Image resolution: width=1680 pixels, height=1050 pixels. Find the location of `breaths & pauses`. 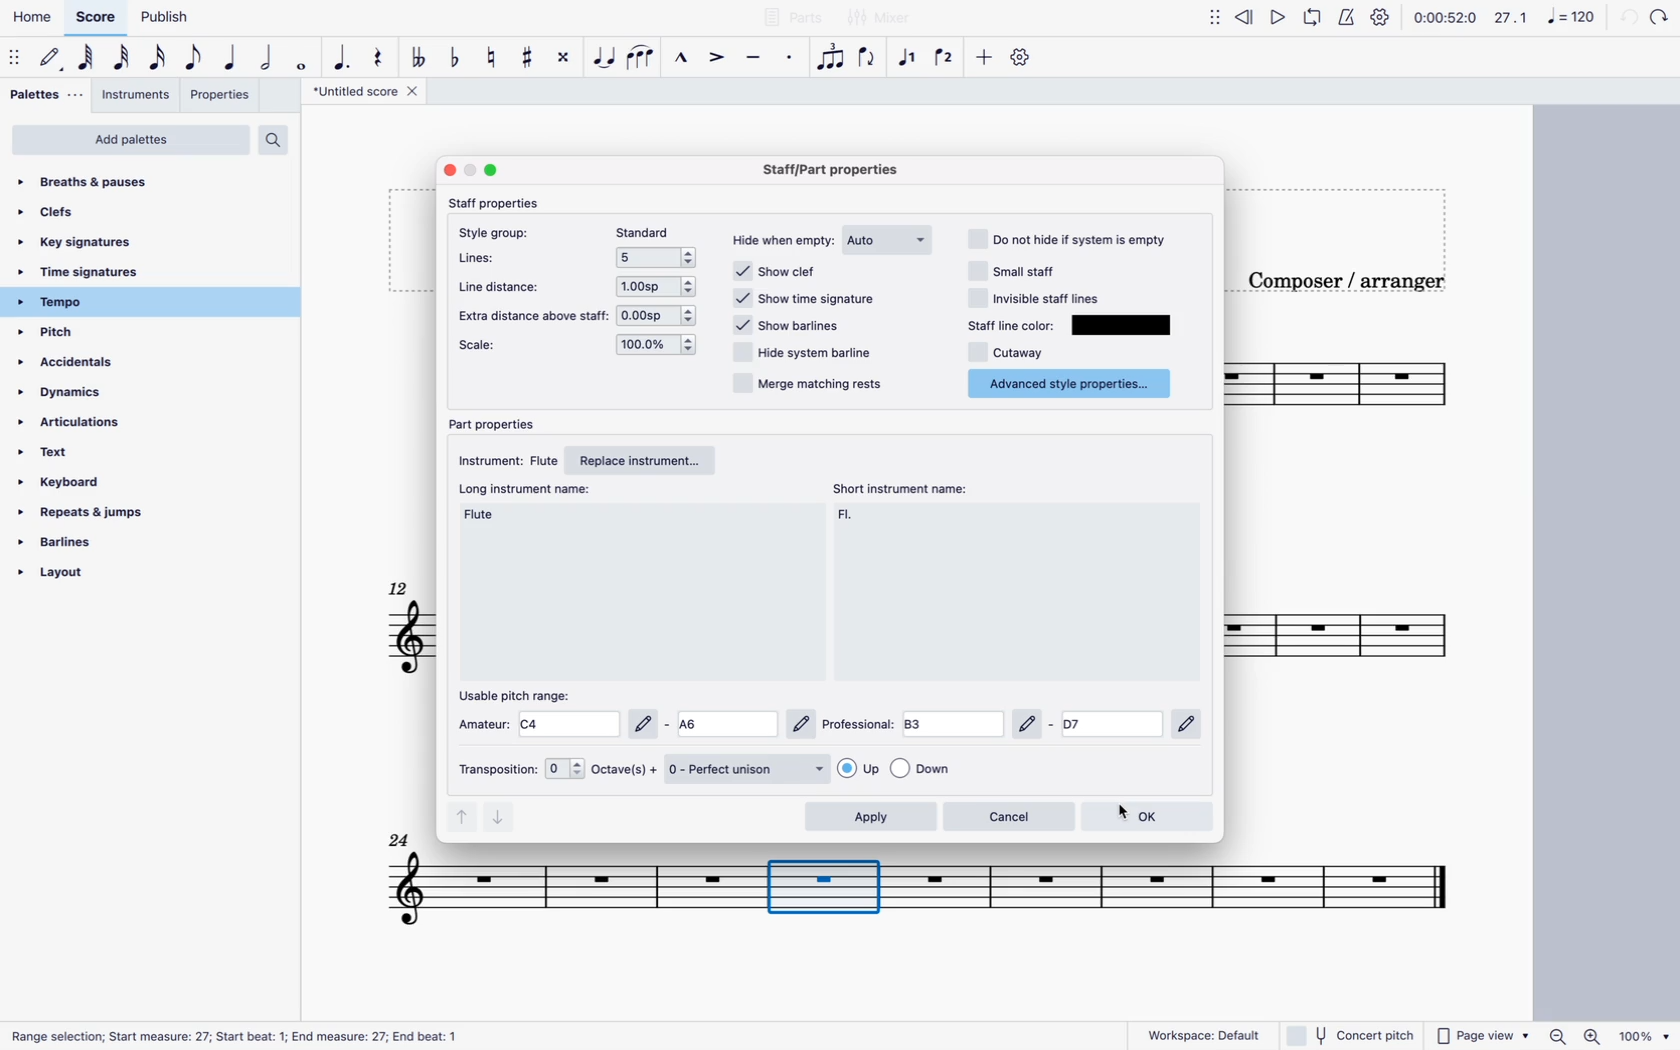

breaths & pauses is located at coordinates (88, 183).